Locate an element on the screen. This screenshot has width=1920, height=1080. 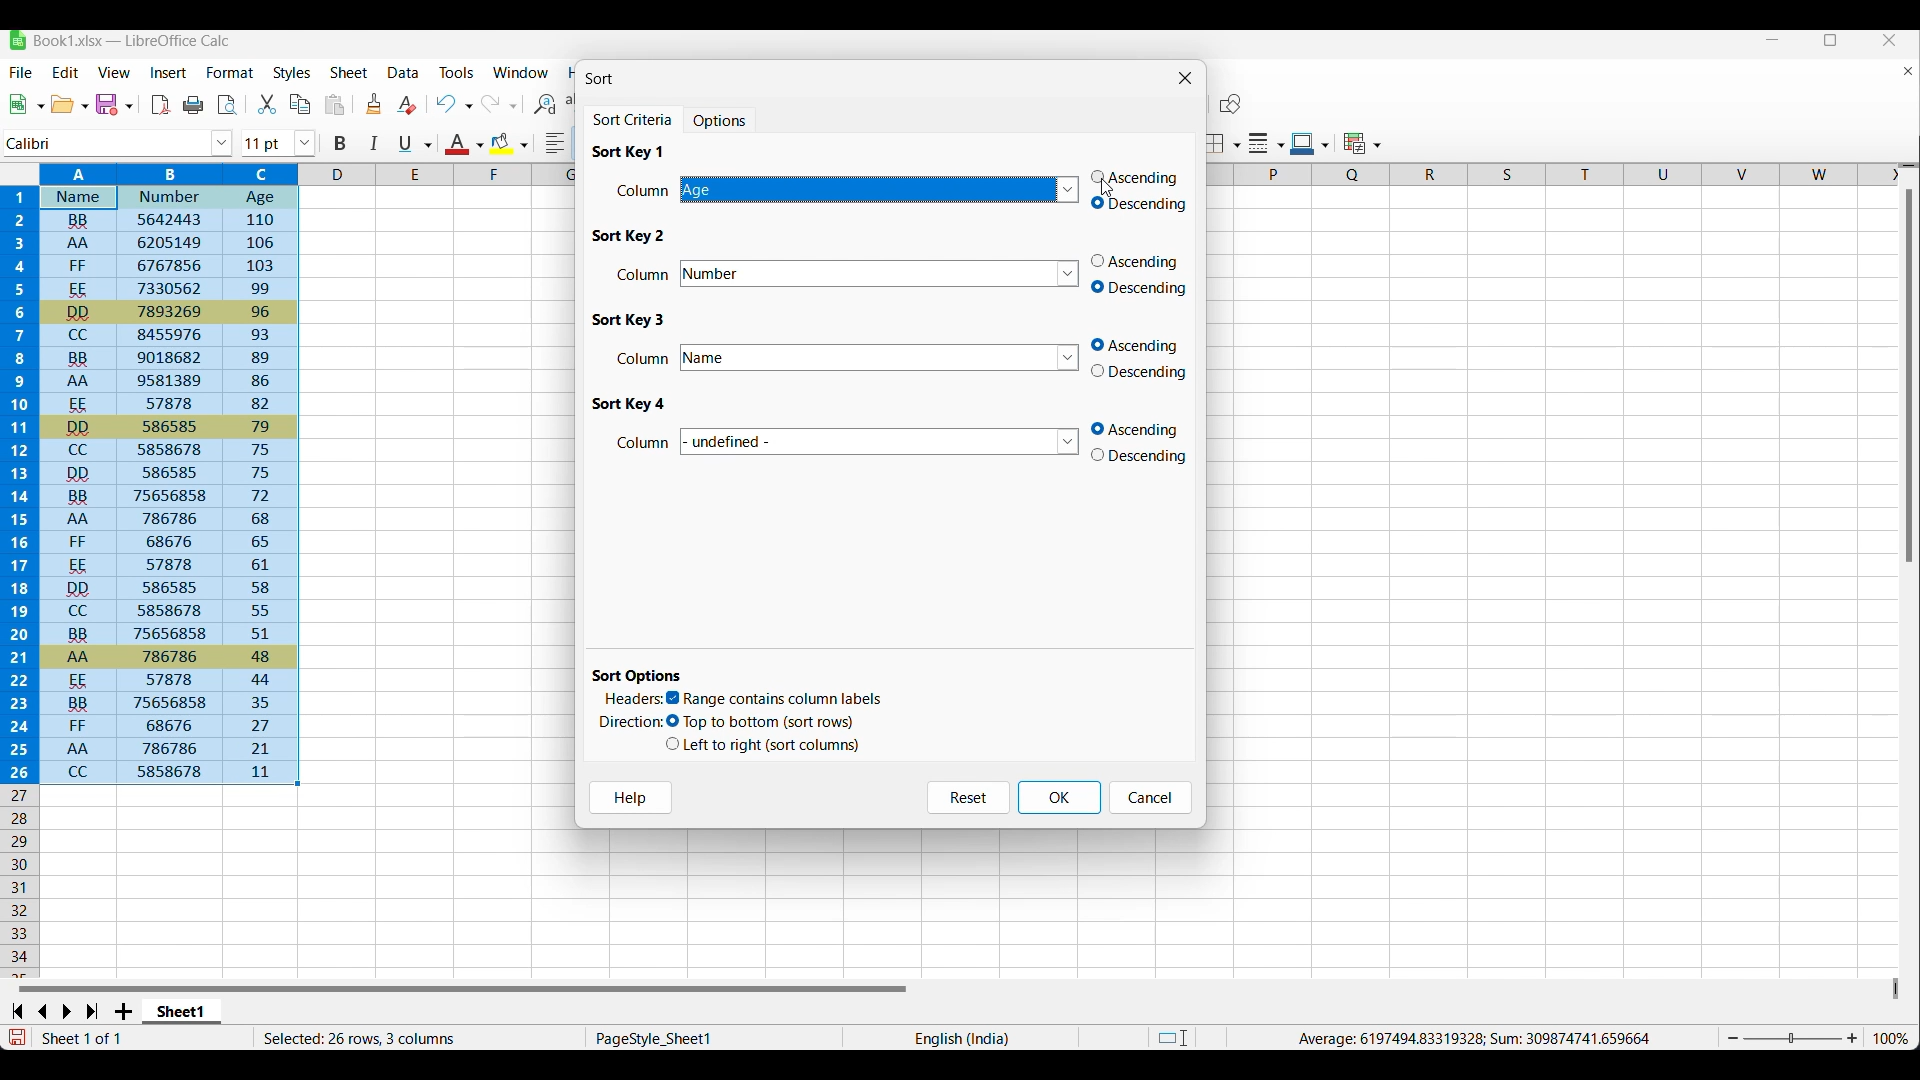
Software logo is located at coordinates (18, 40).